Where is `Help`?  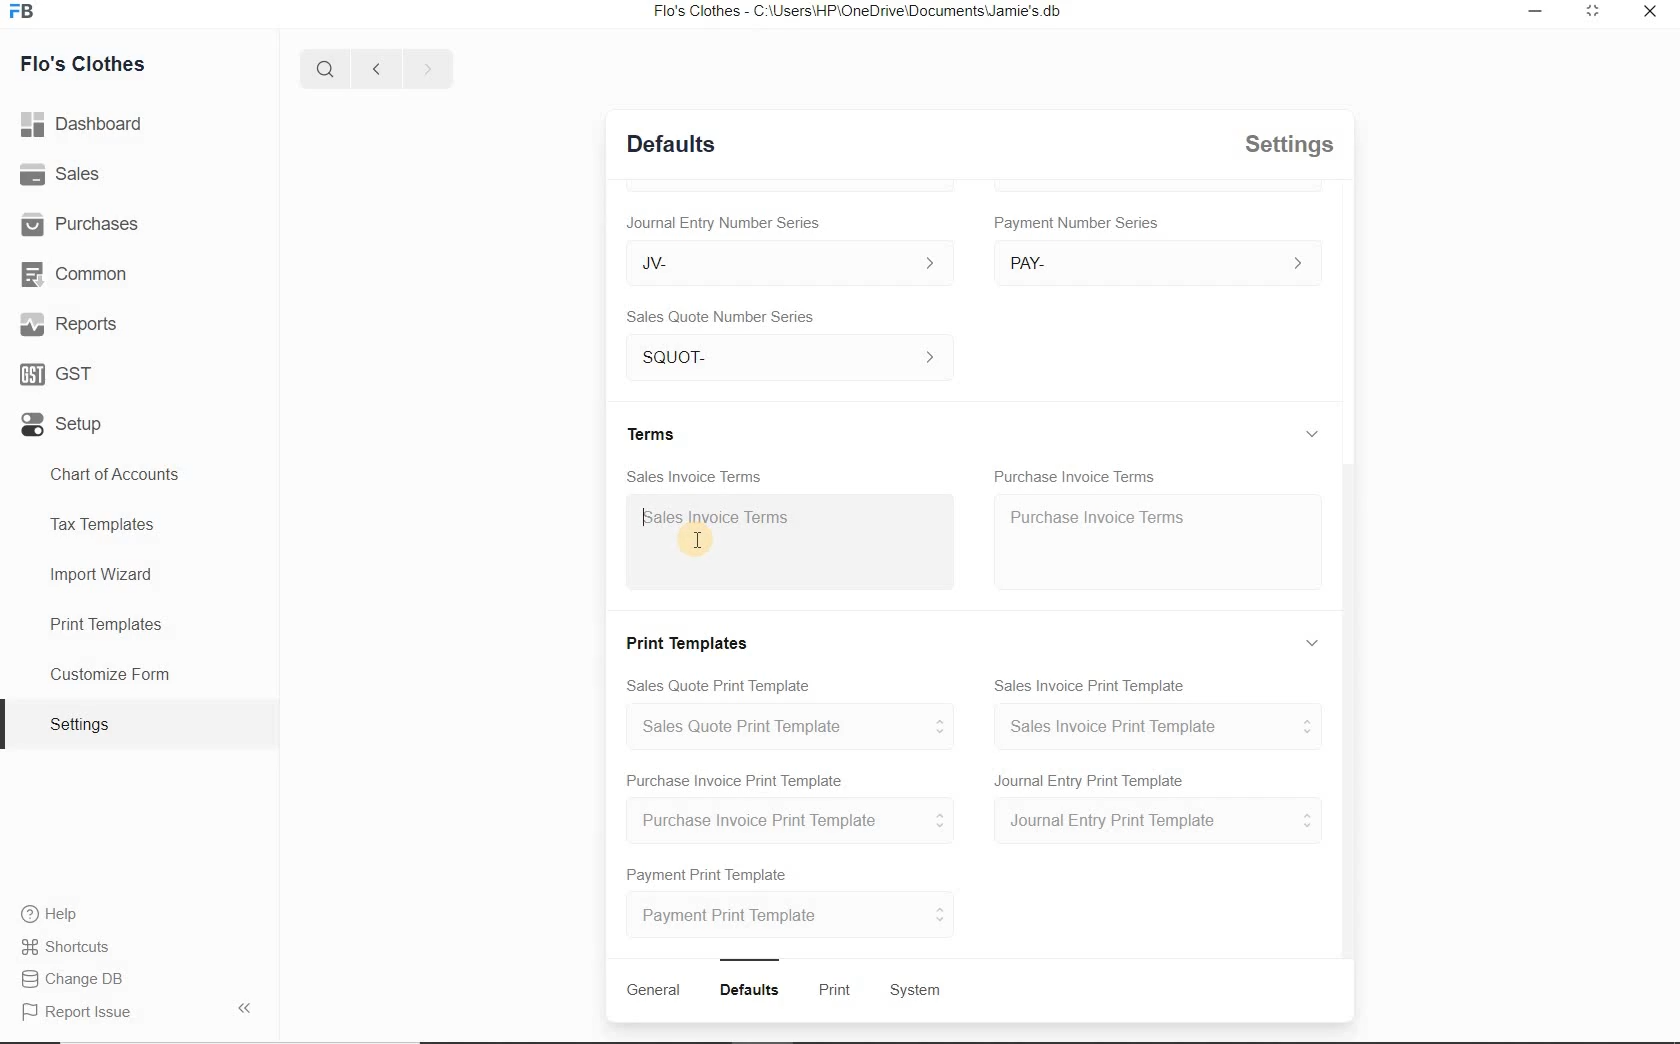
Help is located at coordinates (56, 916).